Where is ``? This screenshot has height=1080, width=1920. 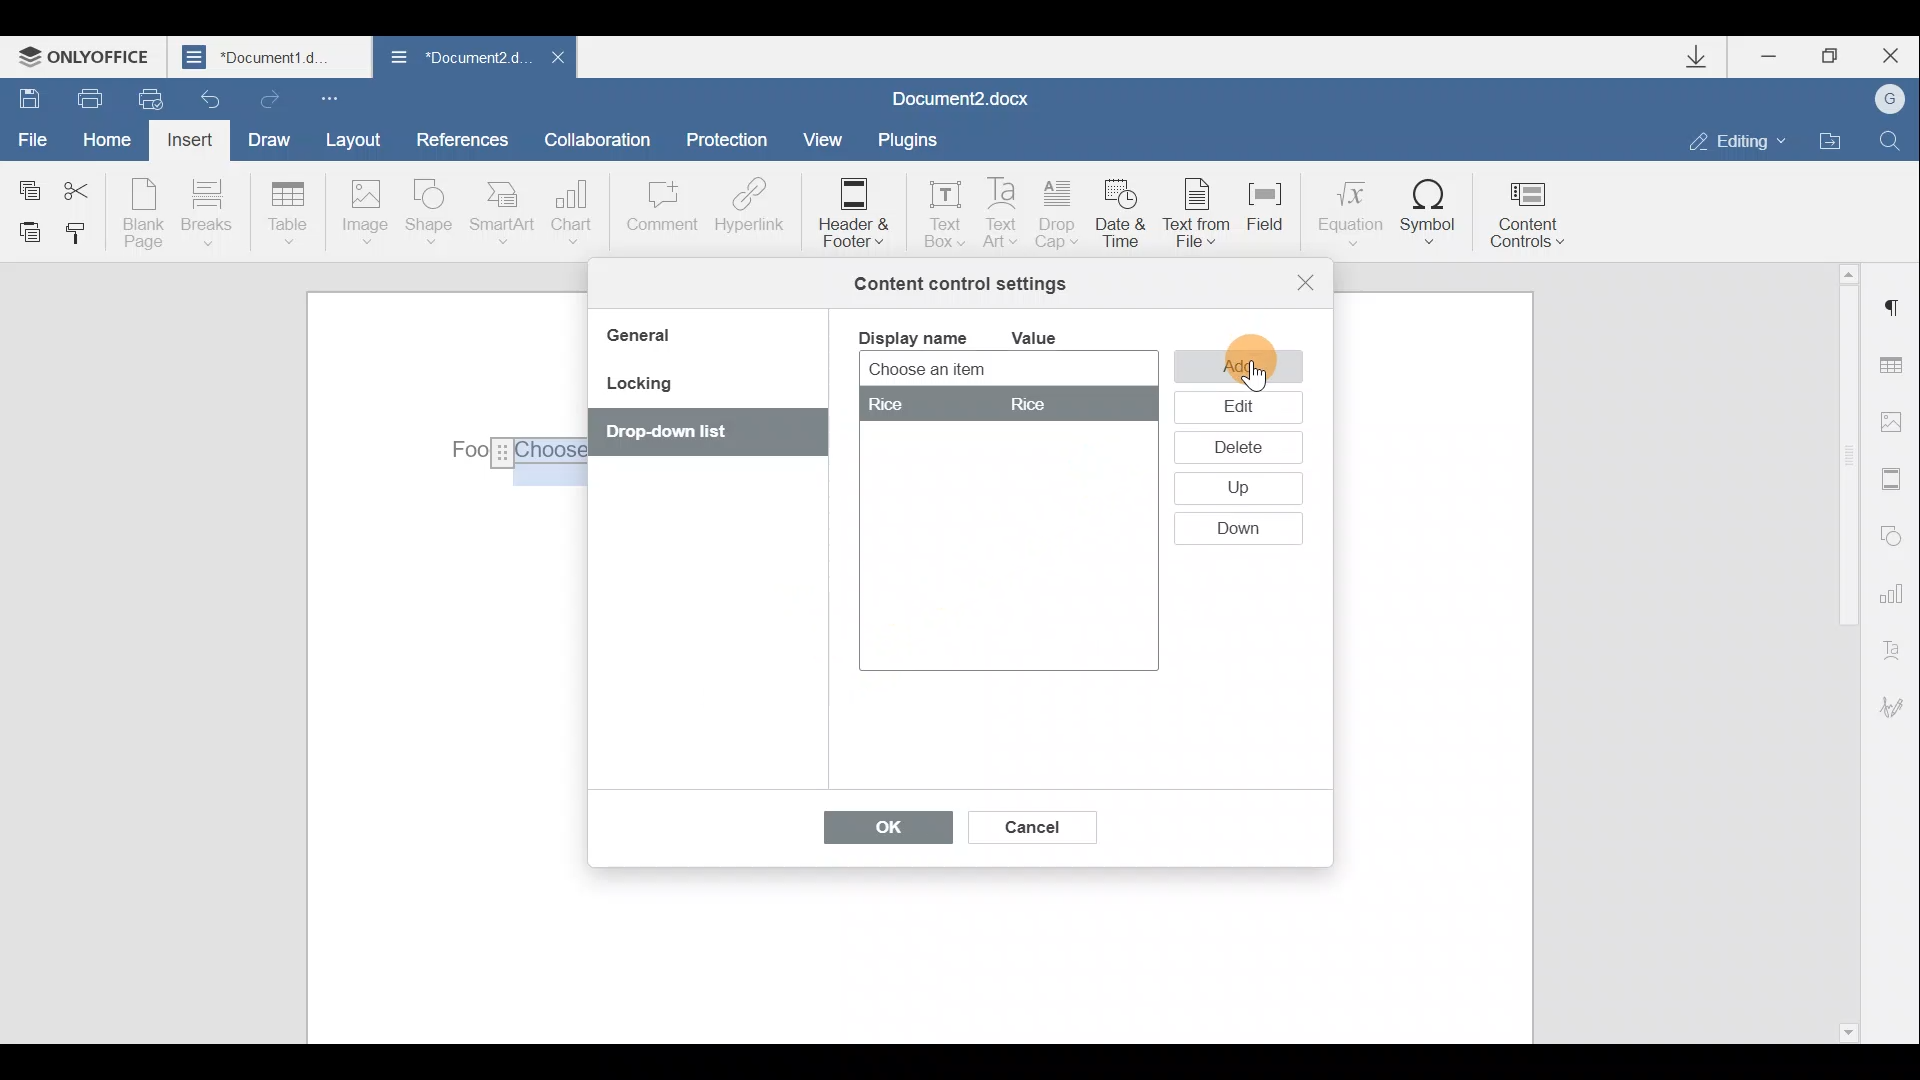  is located at coordinates (890, 406).